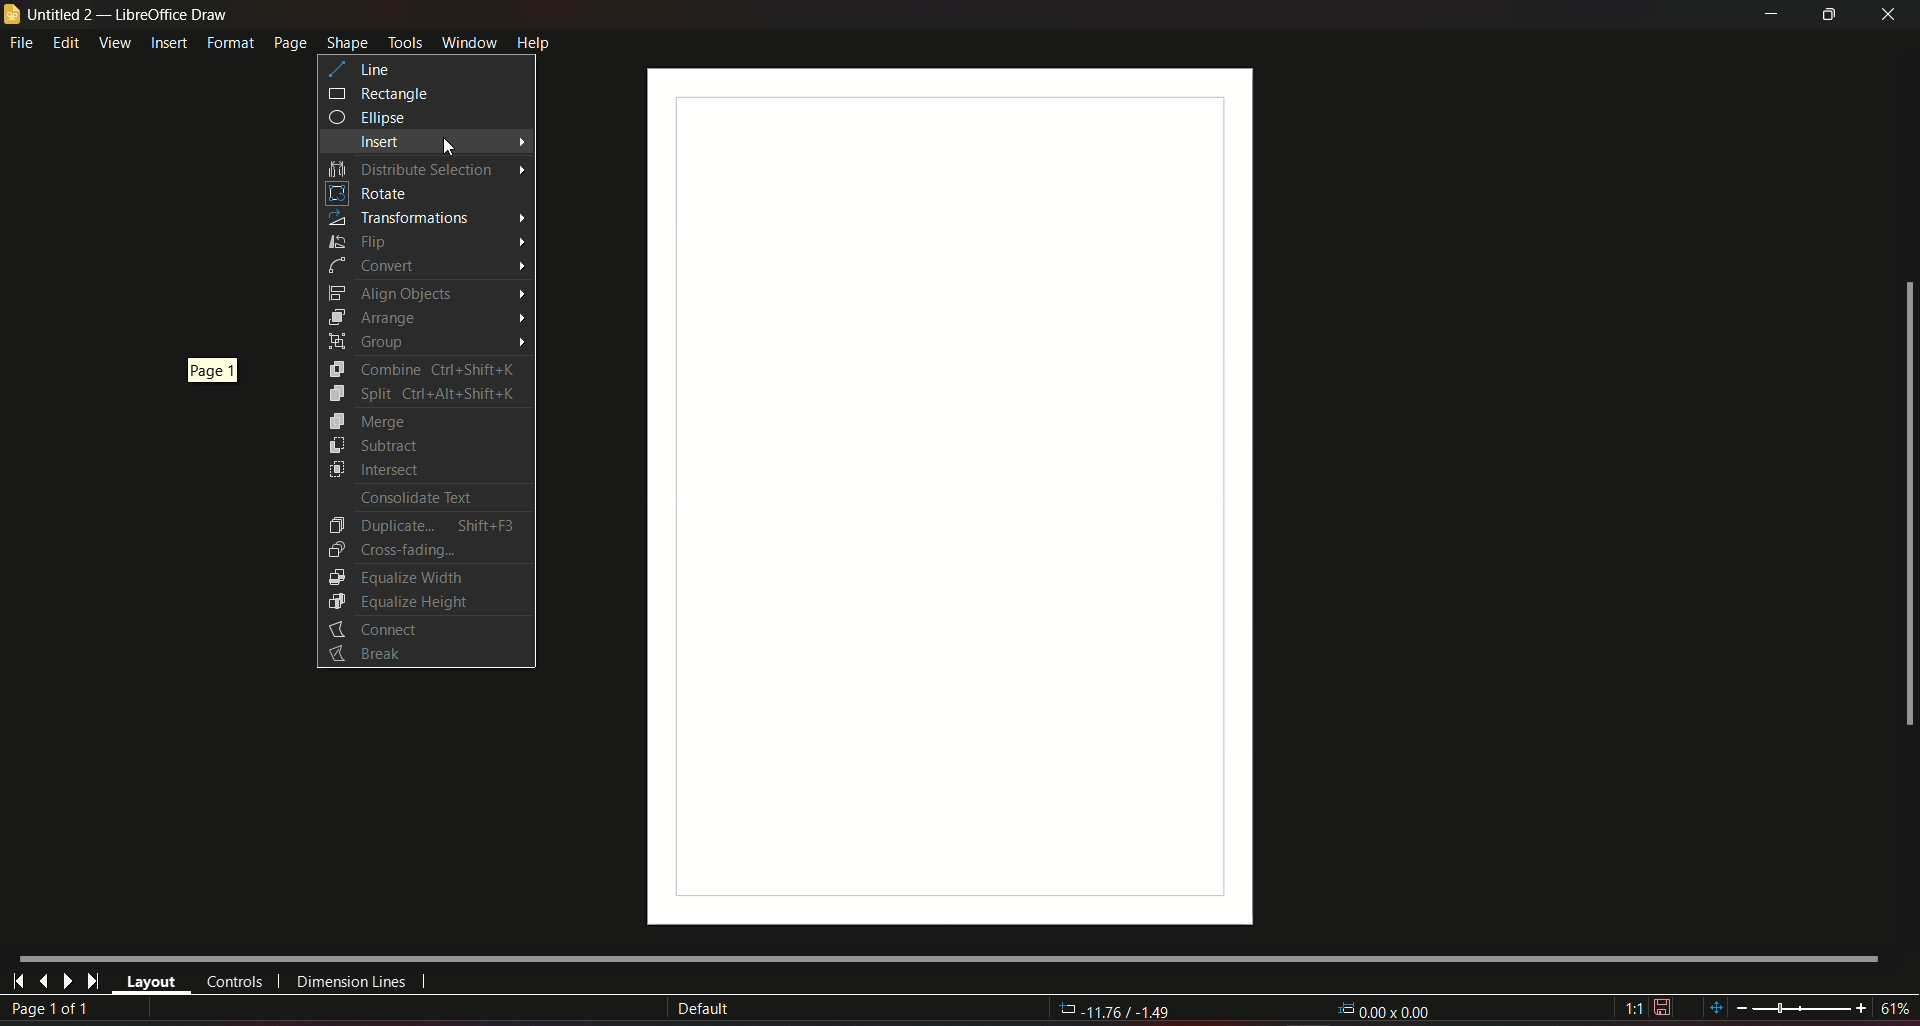 The height and width of the screenshot is (1026, 1920). What do you see at coordinates (400, 218) in the screenshot?
I see `Transformations` at bounding box center [400, 218].